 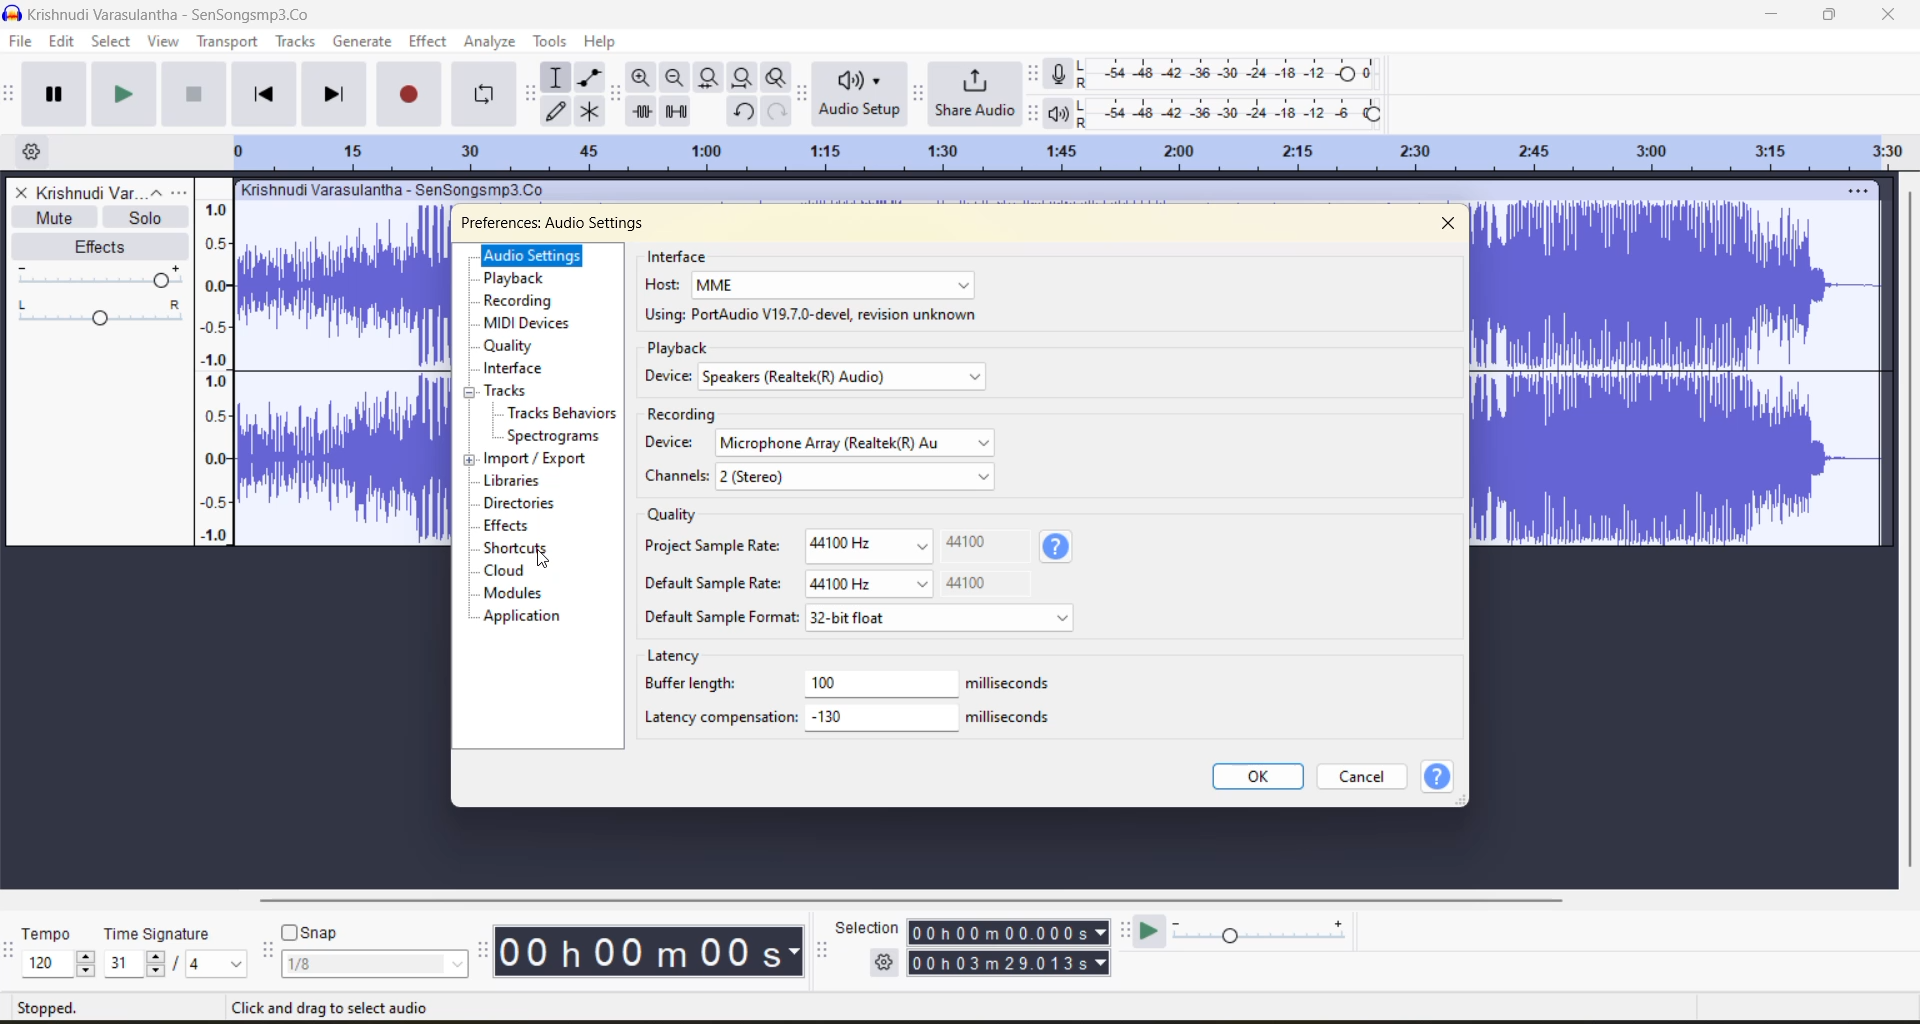 I want to click on Using: PortAudio v19.7.7-devel, revision unknown, so click(x=811, y=315).